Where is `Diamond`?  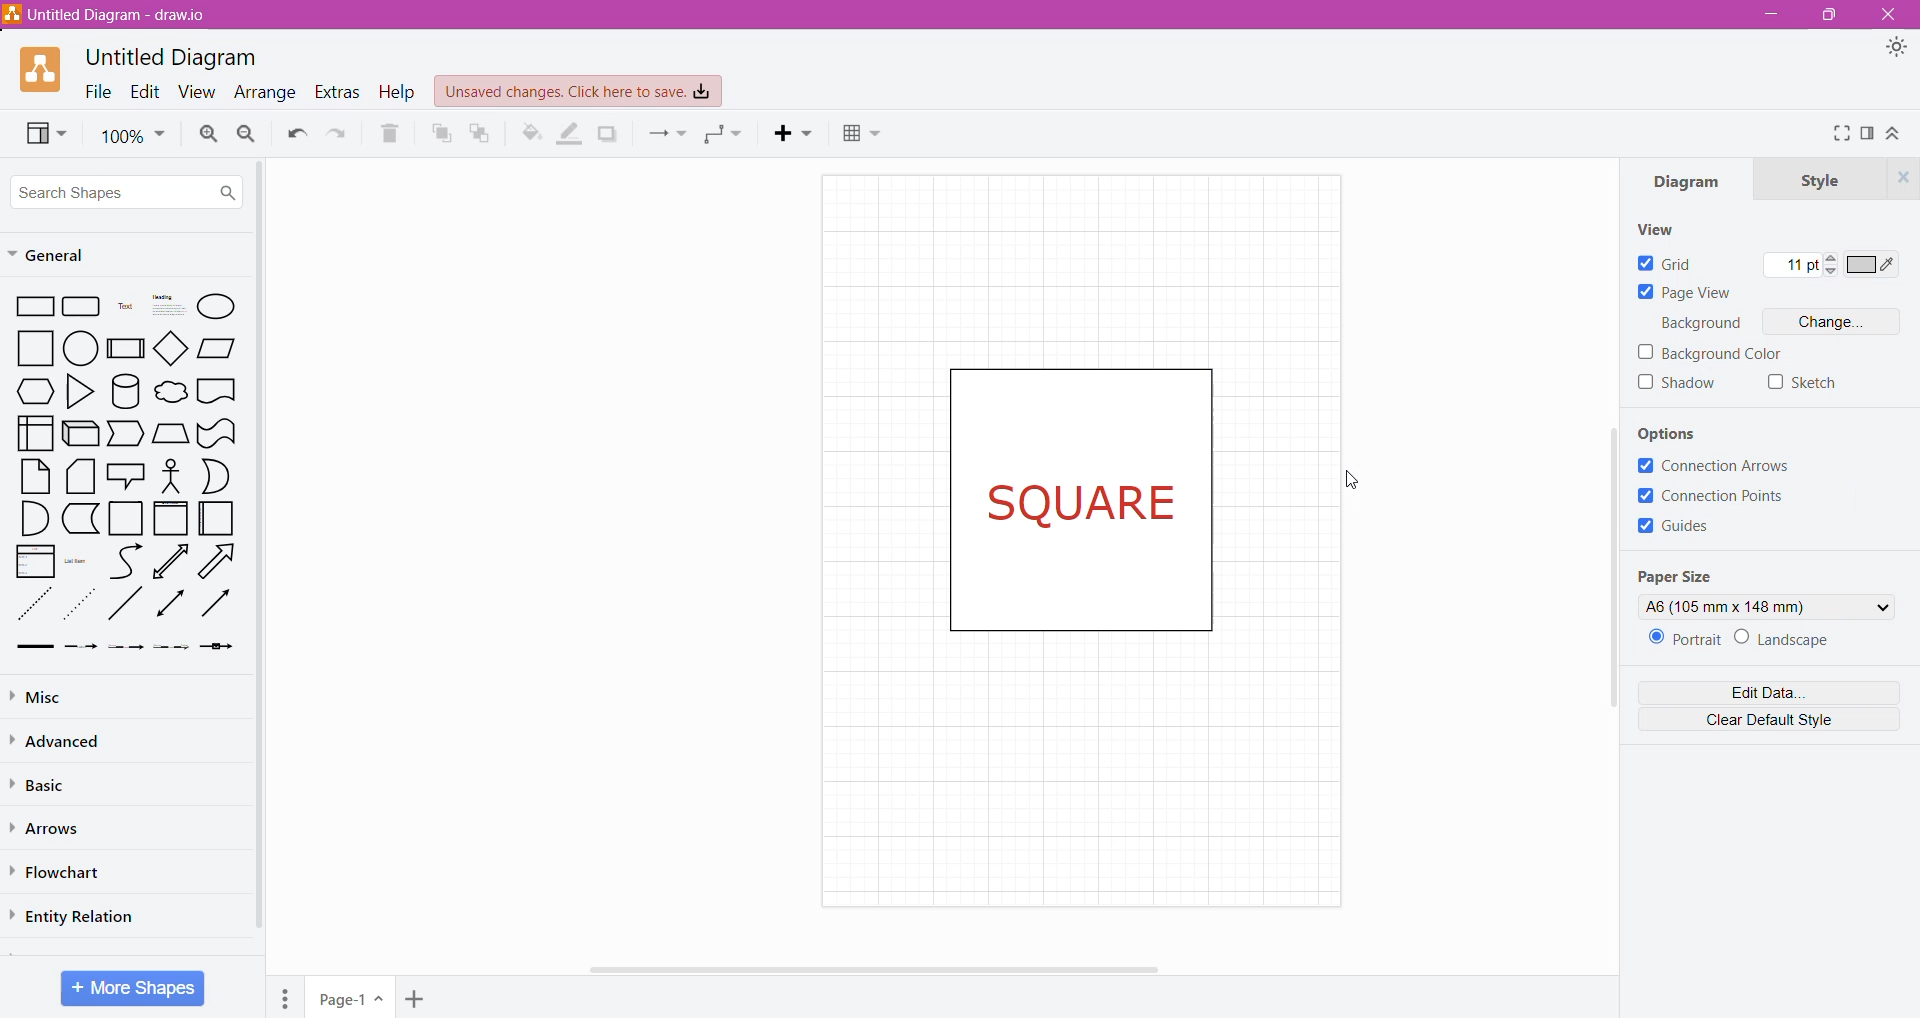 Diamond is located at coordinates (172, 347).